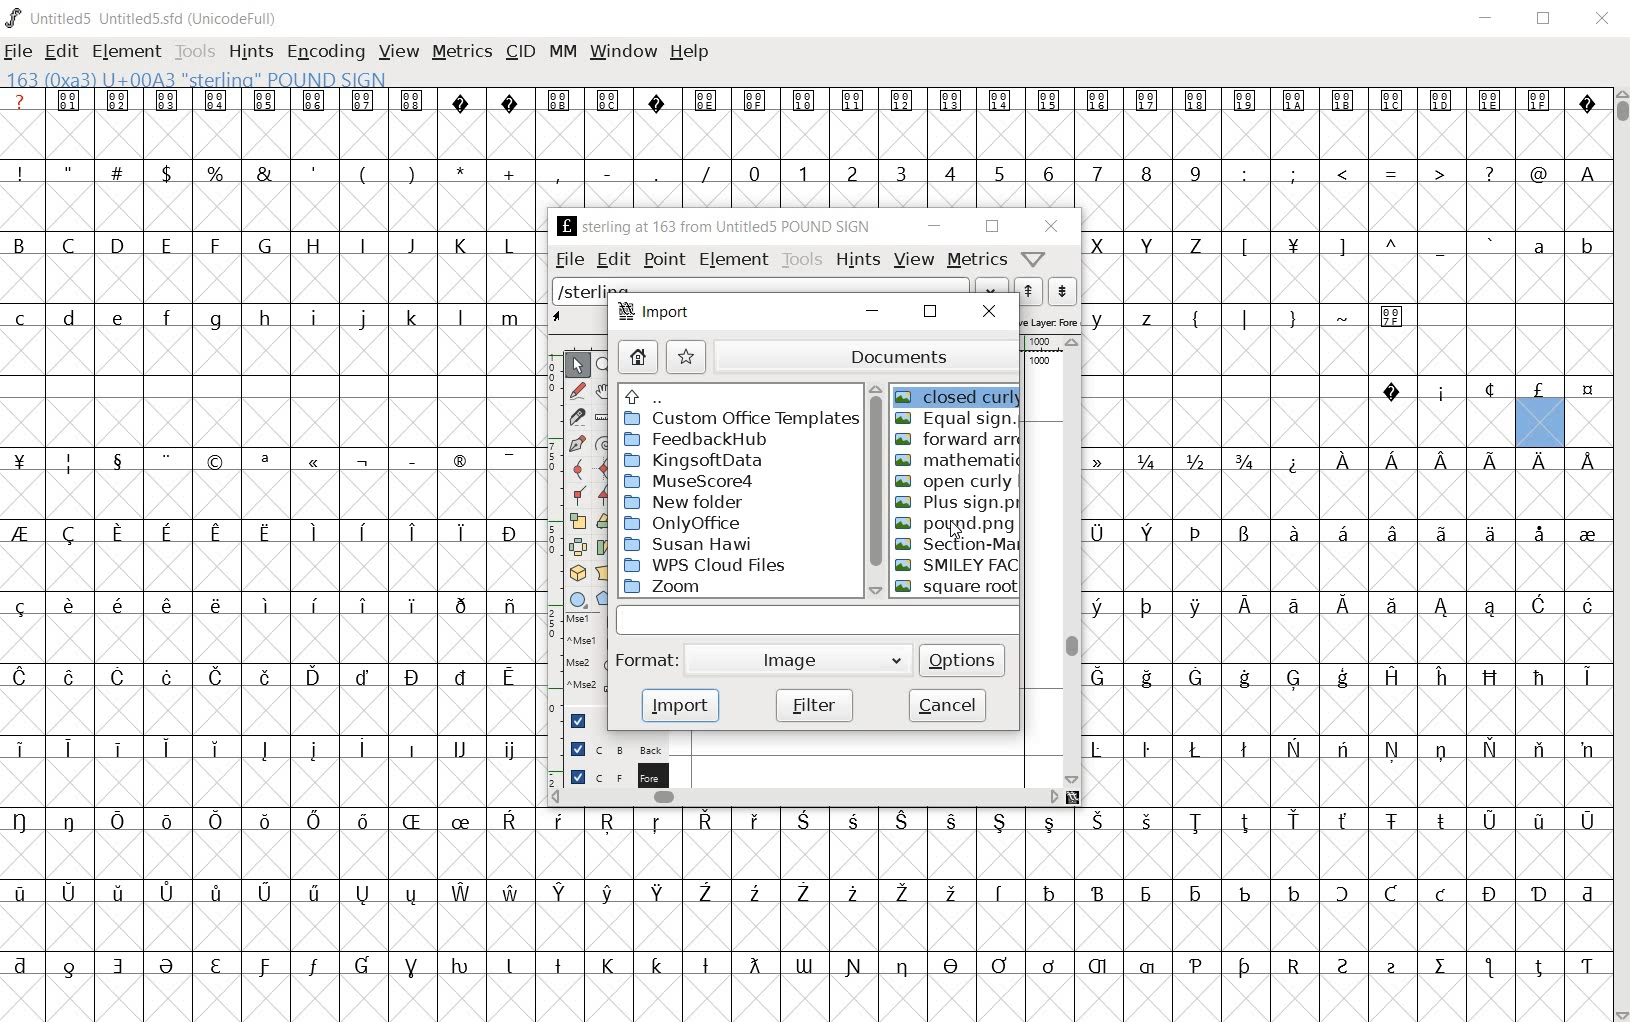 Image resolution: width=1630 pixels, height=1022 pixels. What do you see at coordinates (705, 894) in the screenshot?
I see `Symbol` at bounding box center [705, 894].